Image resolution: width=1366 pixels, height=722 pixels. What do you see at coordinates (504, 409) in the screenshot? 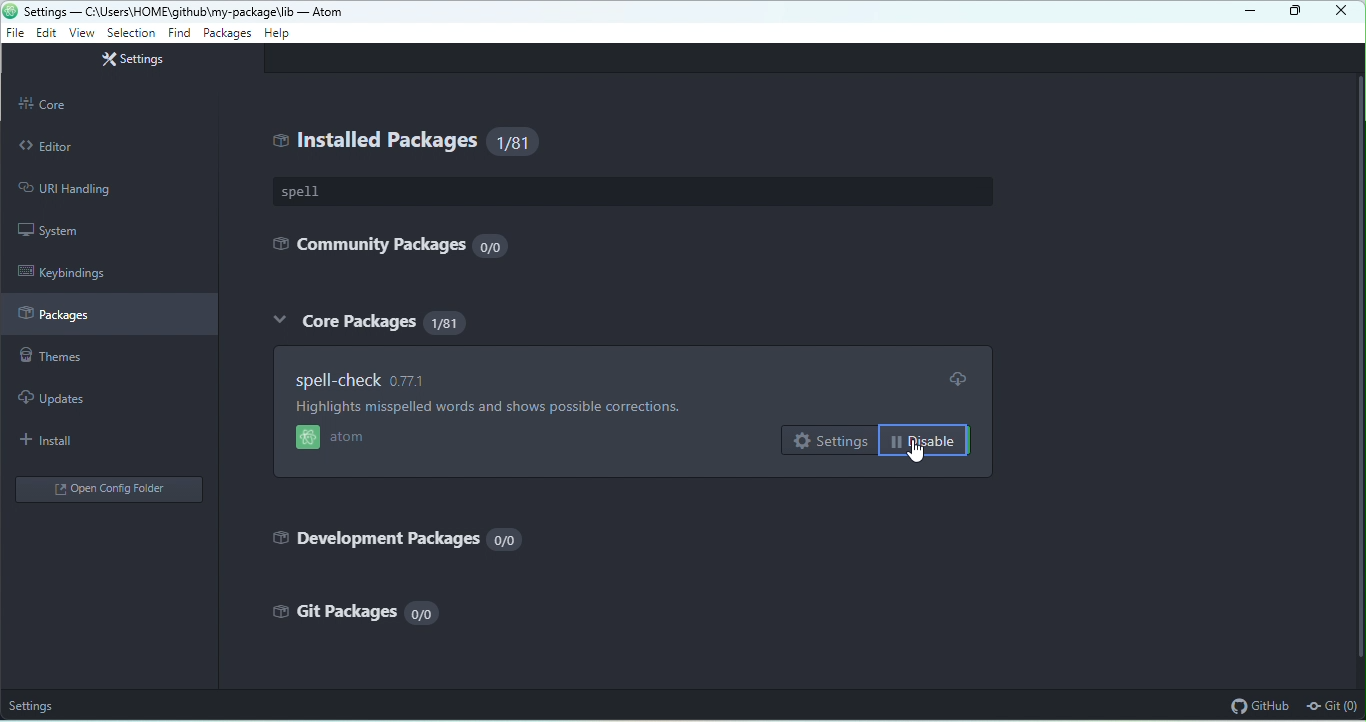
I see `Highlights misspelled words and shows possible corrections.` at bounding box center [504, 409].